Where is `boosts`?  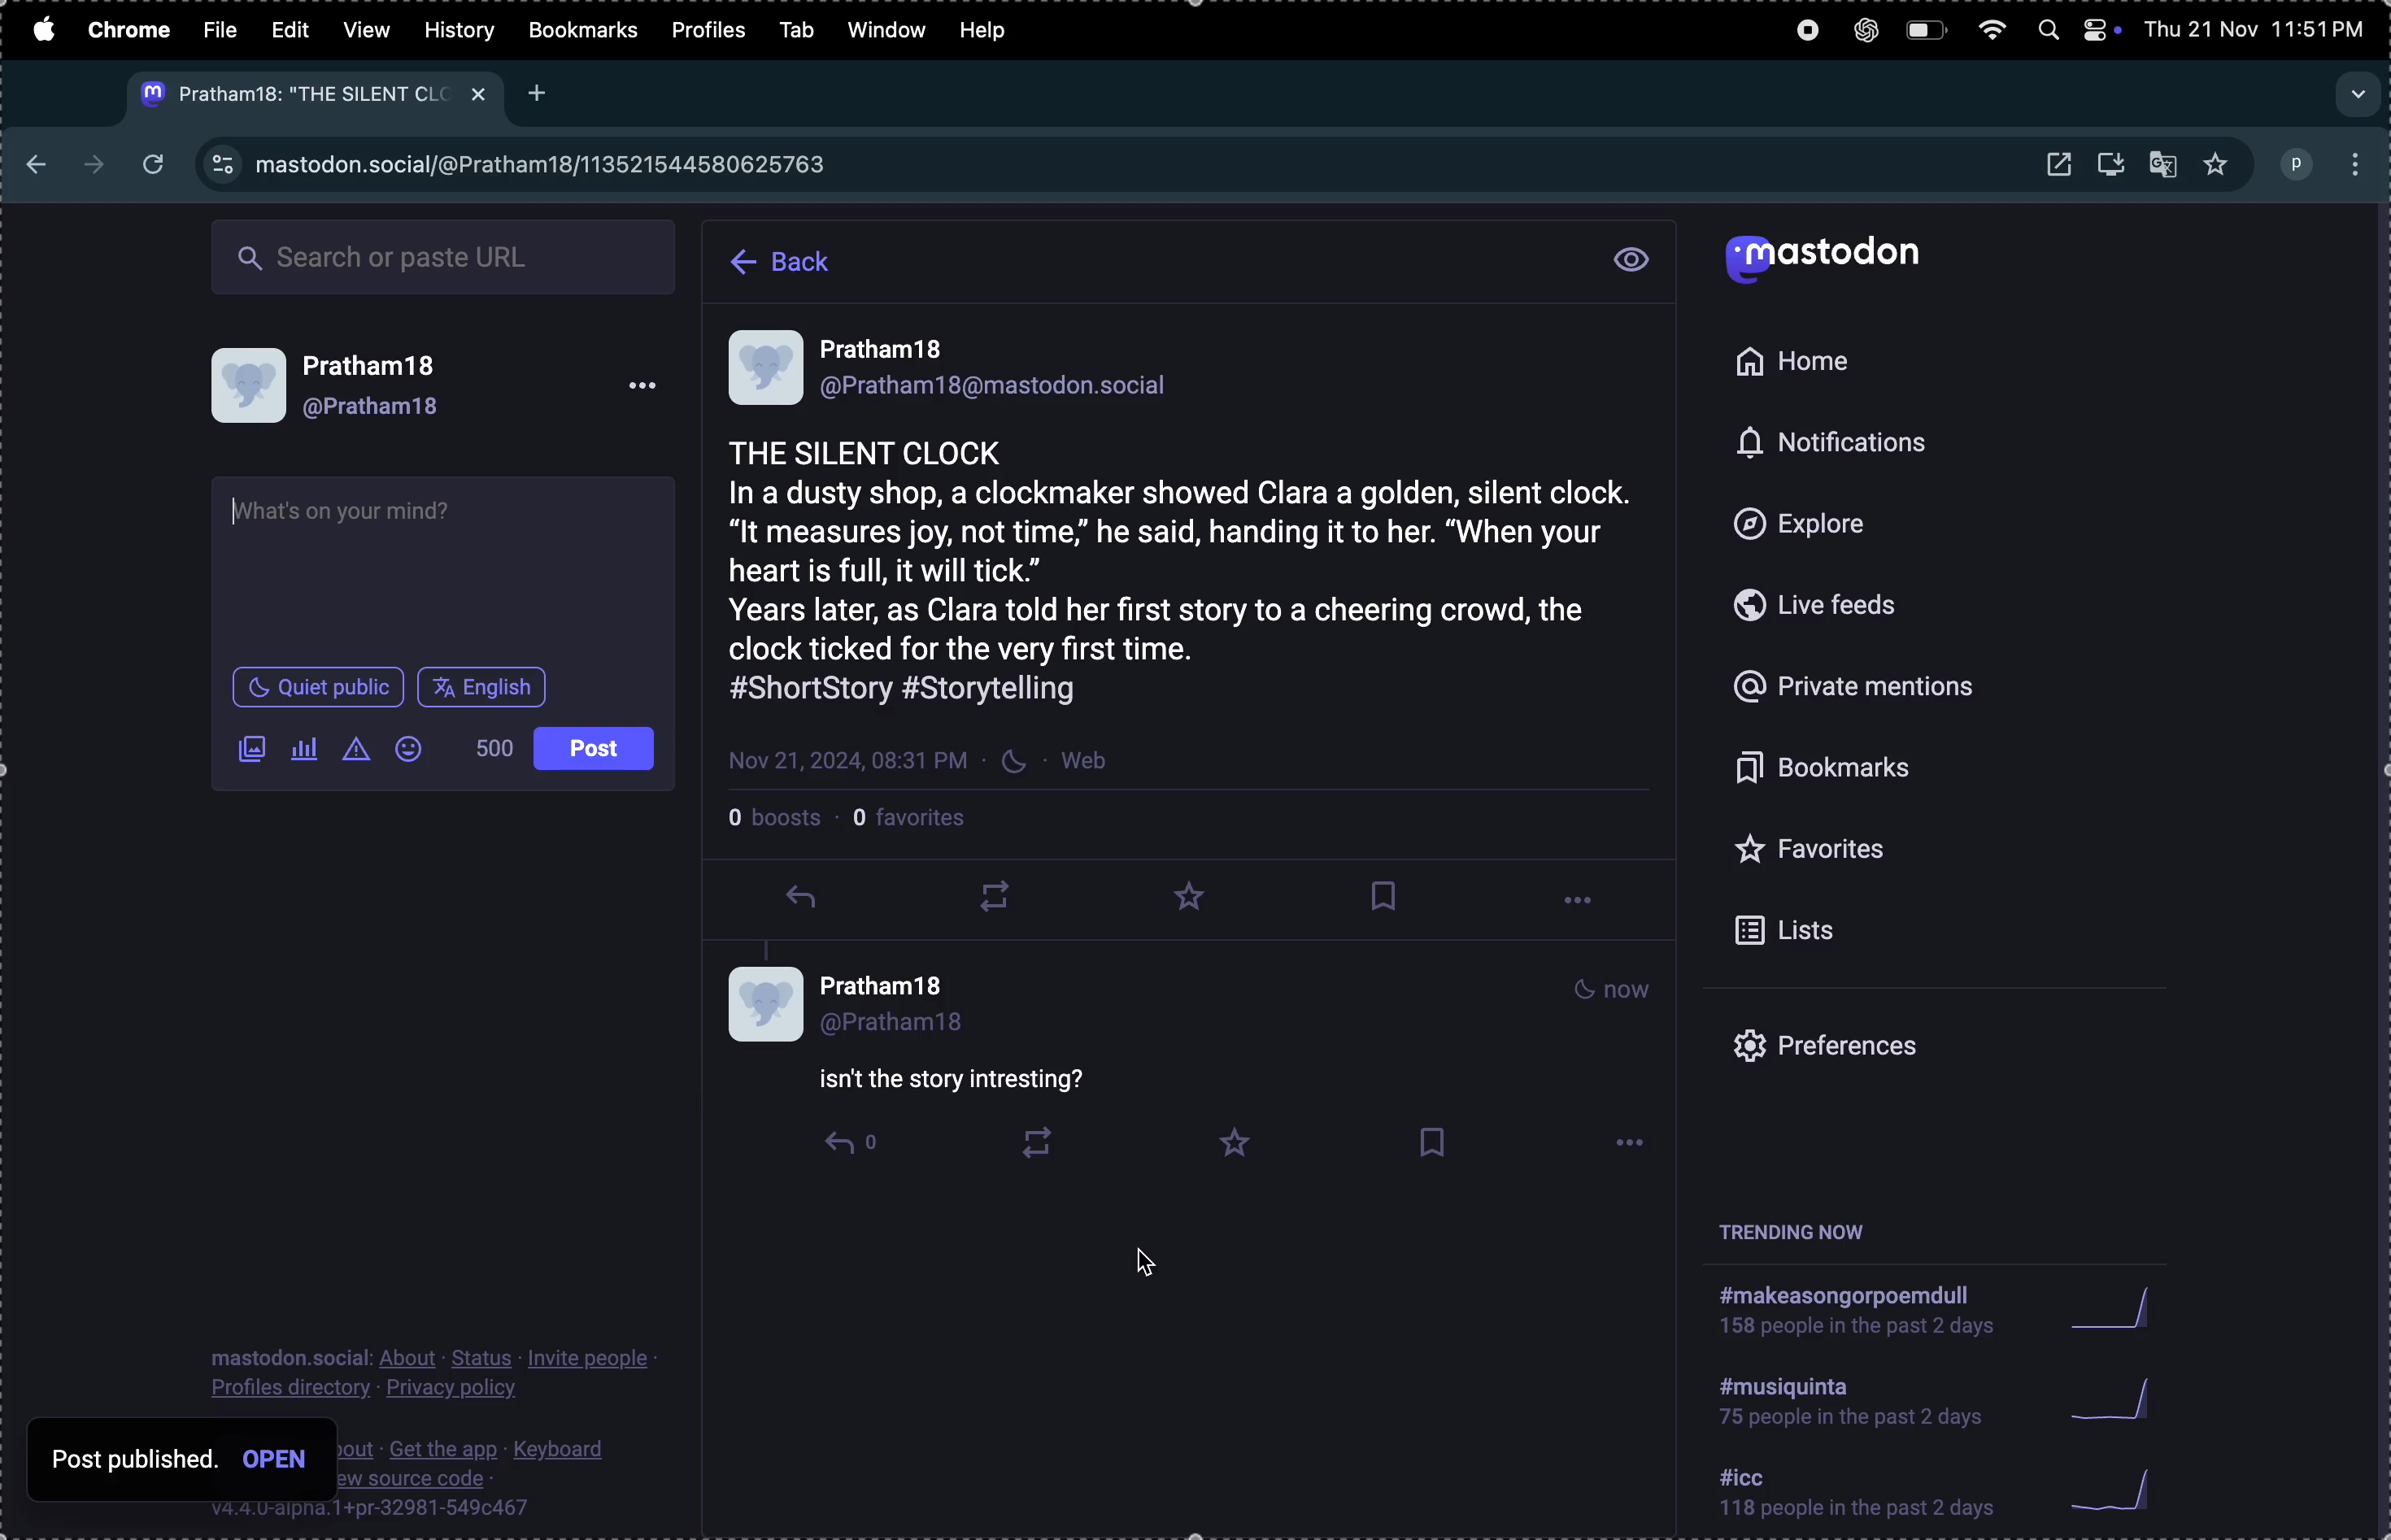
boosts is located at coordinates (778, 823).